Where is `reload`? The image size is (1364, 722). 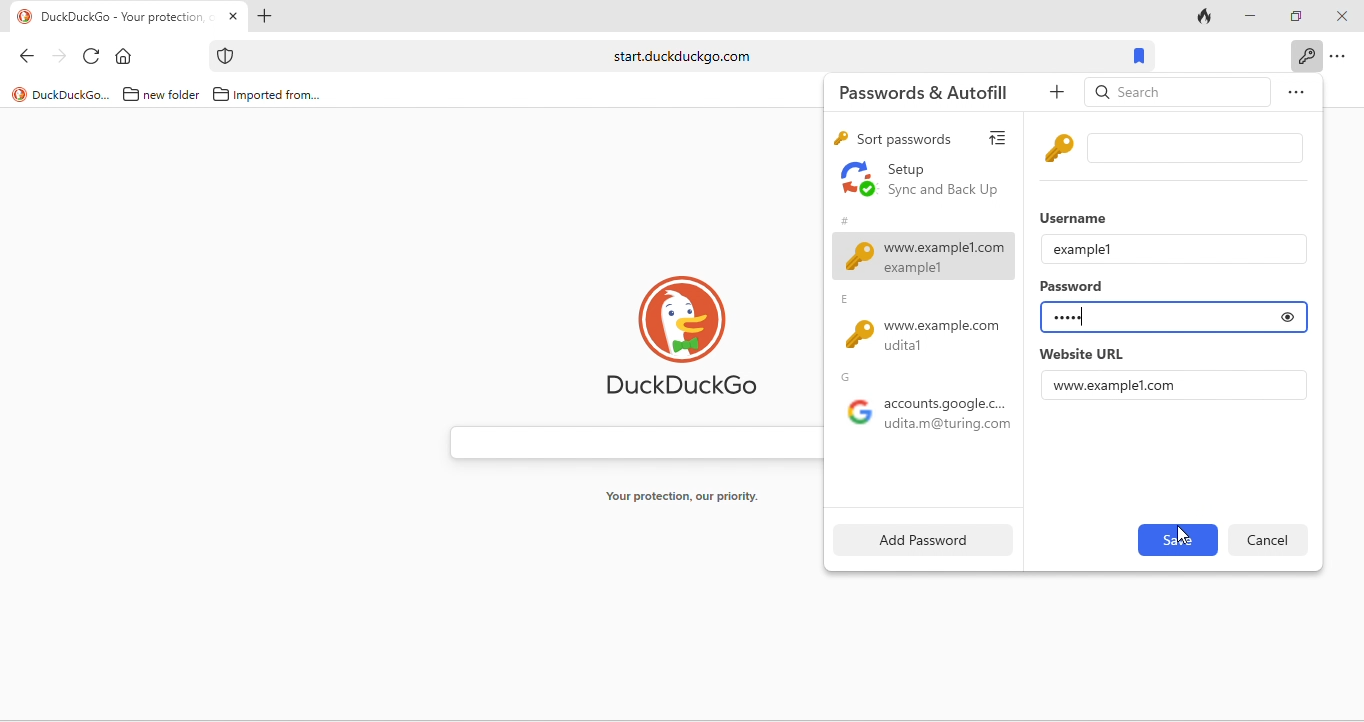 reload is located at coordinates (93, 54).